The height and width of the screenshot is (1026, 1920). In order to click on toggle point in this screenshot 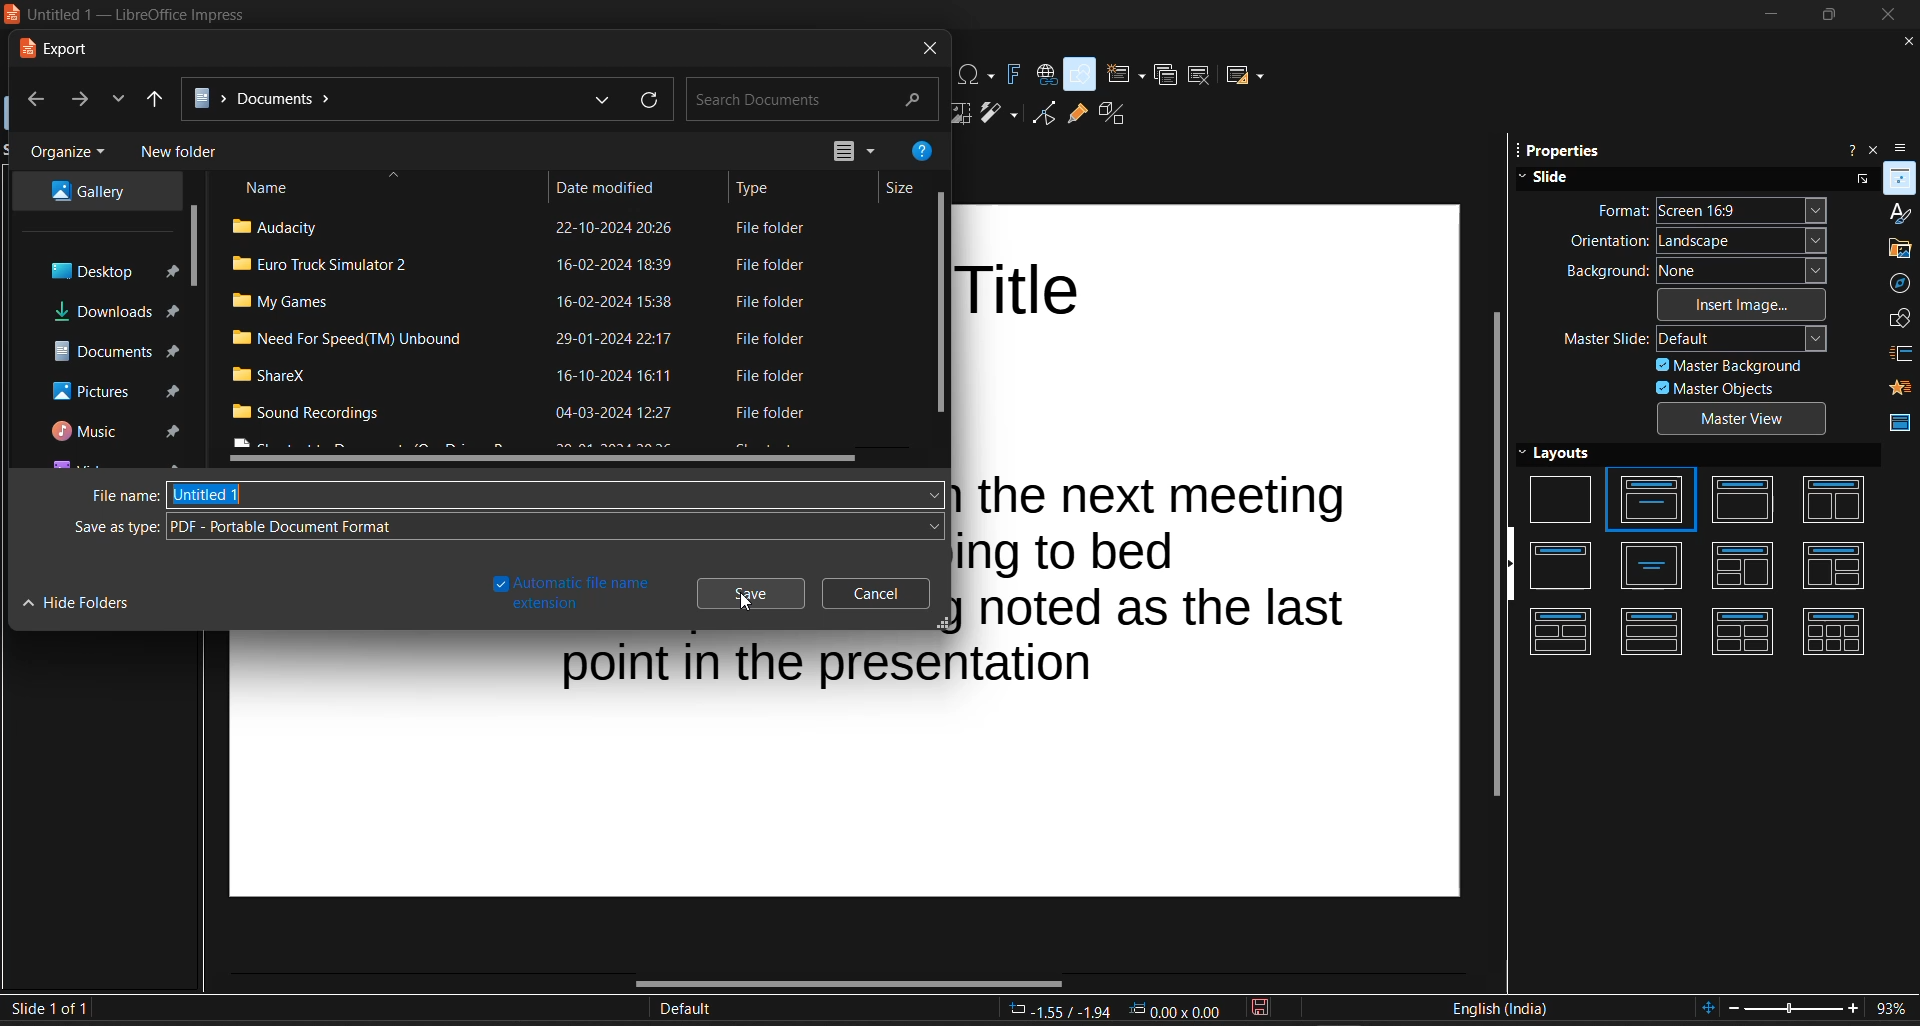, I will do `click(1044, 114)`.